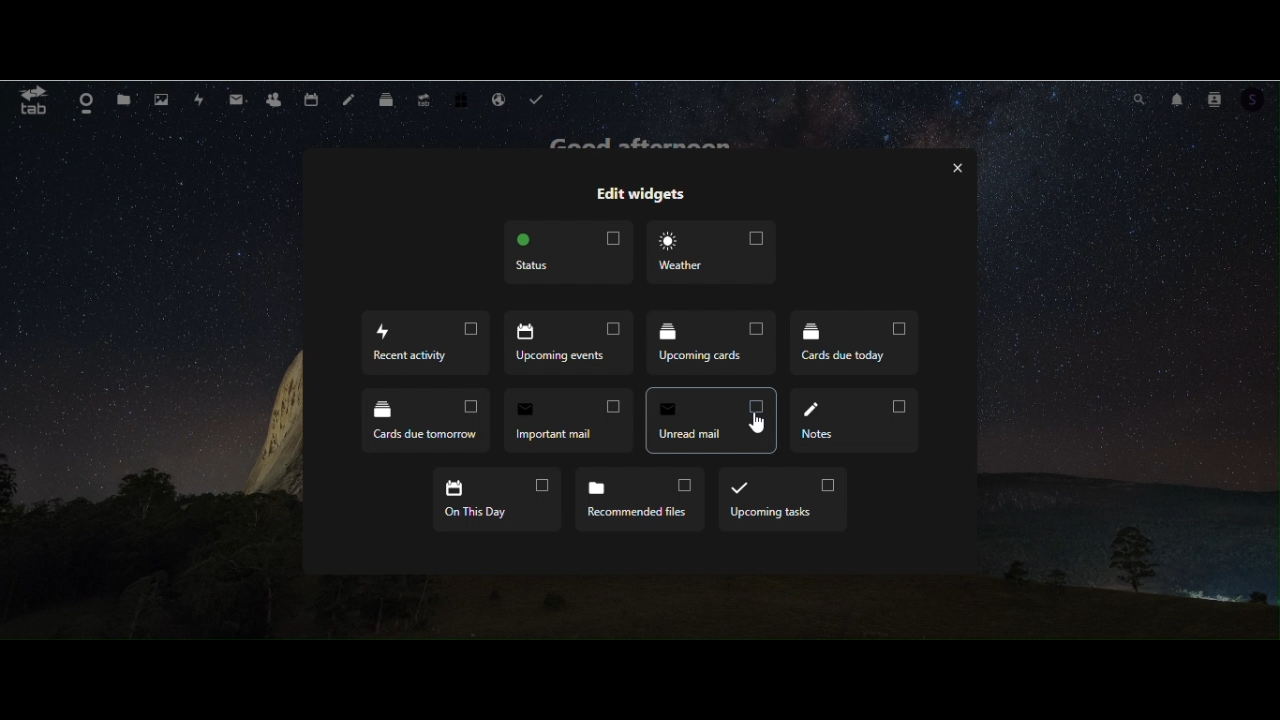  Describe the element at coordinates (761, 423) in the screenshot. I see `Cursor` at that location.